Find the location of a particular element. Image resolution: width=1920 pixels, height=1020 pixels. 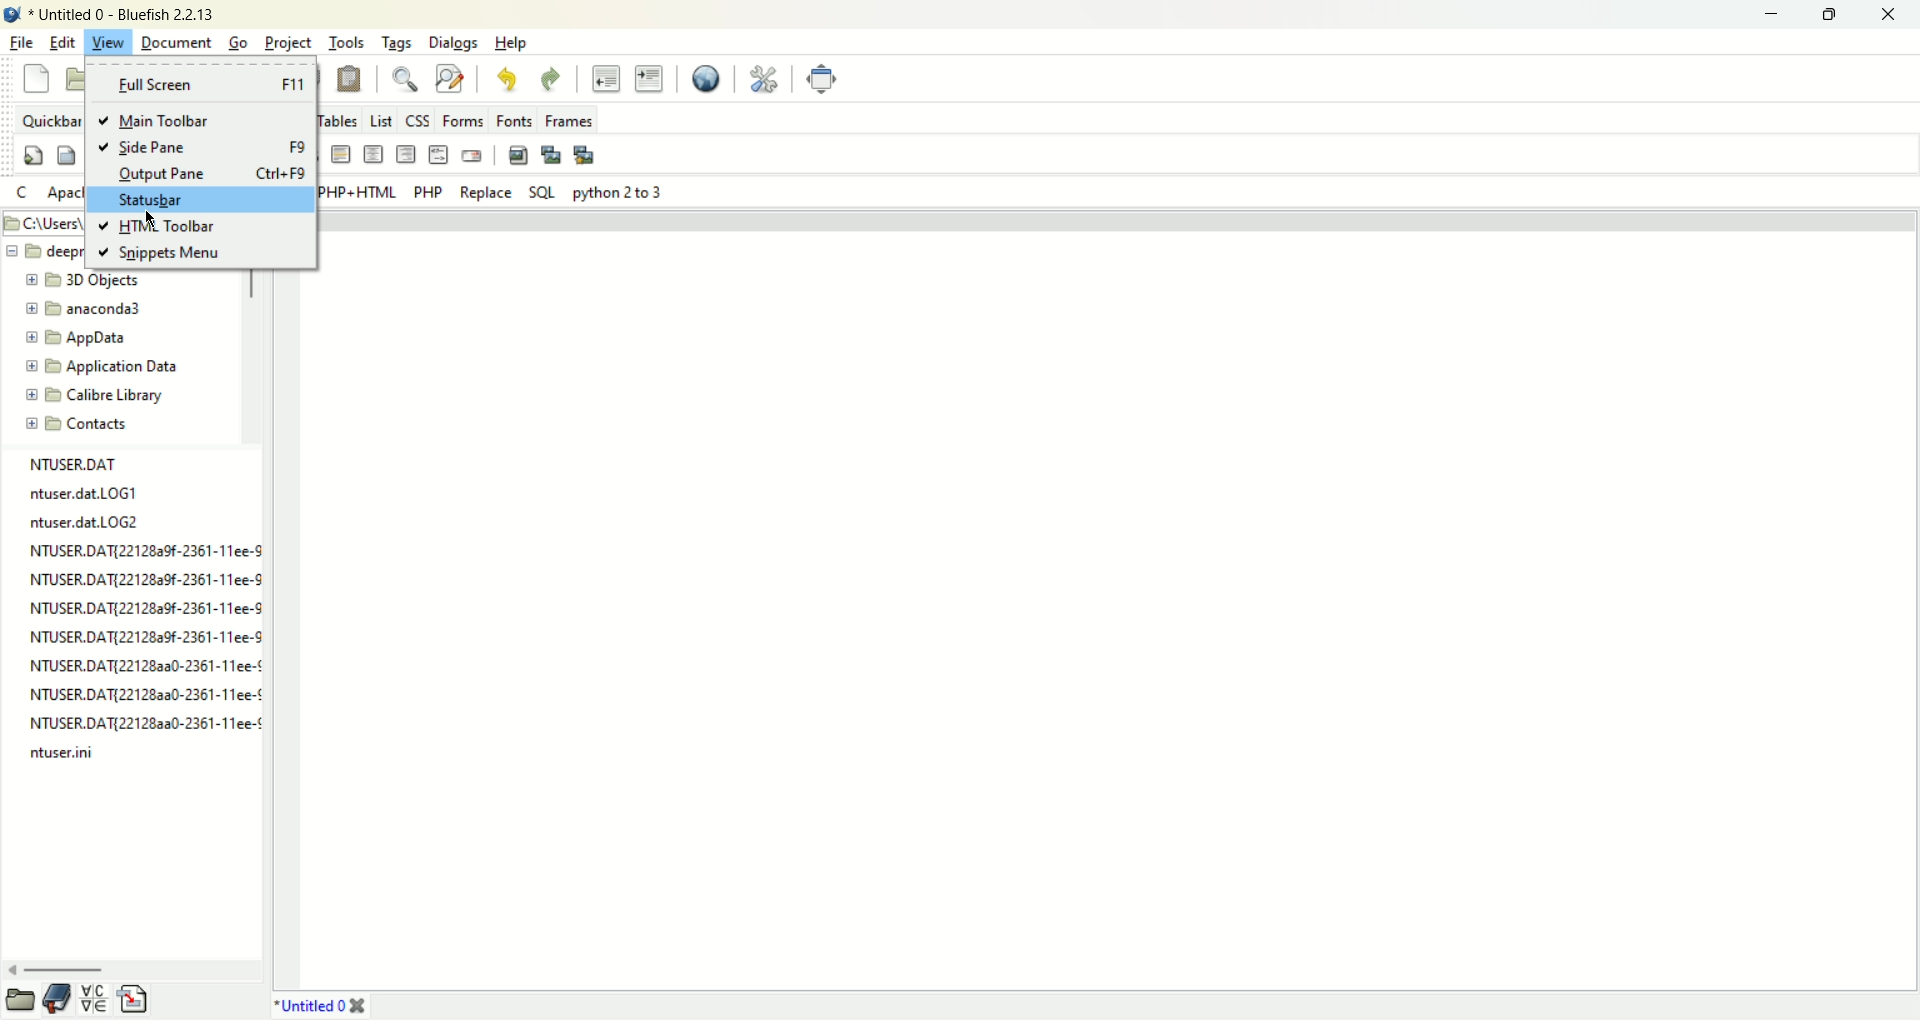

scroll bar is located at coordinates (255, 360).